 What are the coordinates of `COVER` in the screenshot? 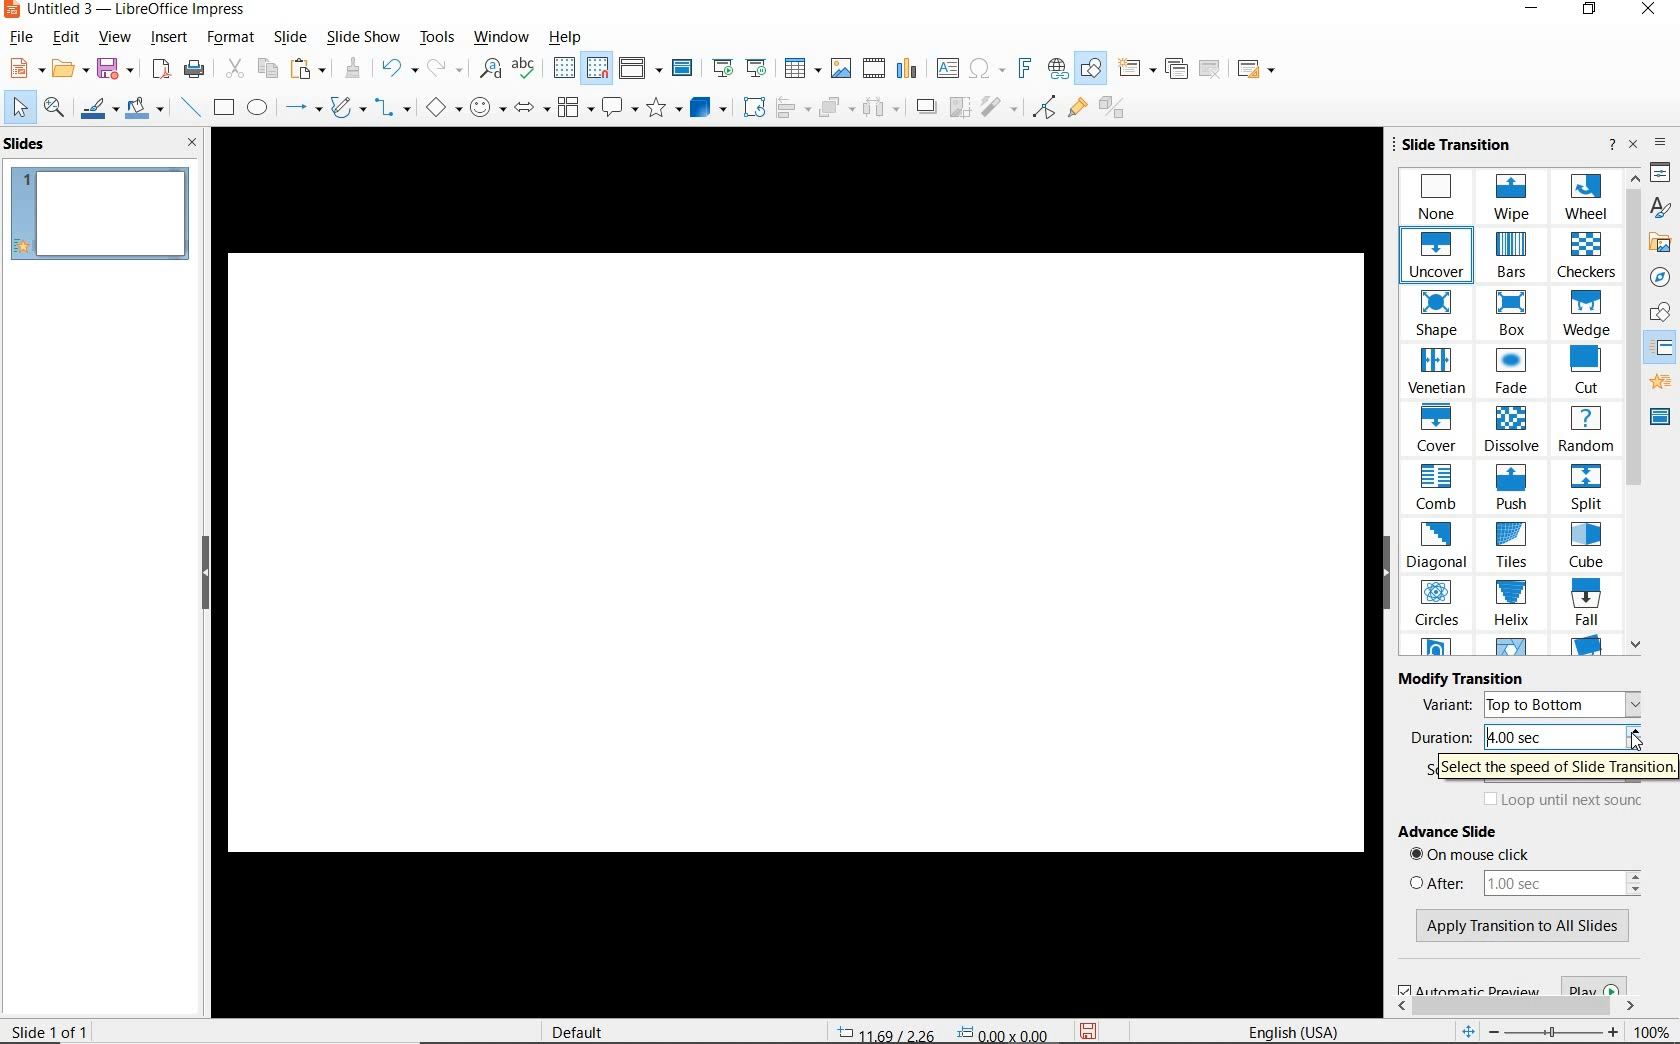 It's located at (1439, 430).